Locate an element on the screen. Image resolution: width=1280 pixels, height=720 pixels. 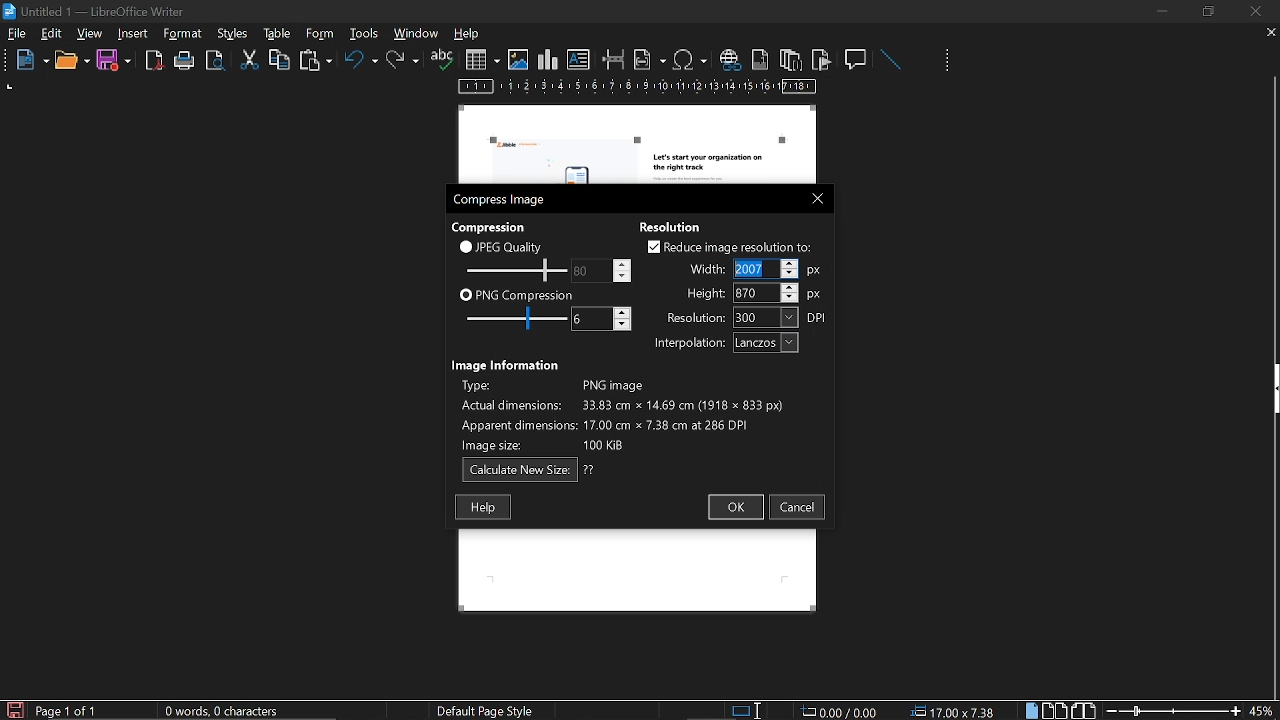
current zoom is located at coordinates (1263, 710).